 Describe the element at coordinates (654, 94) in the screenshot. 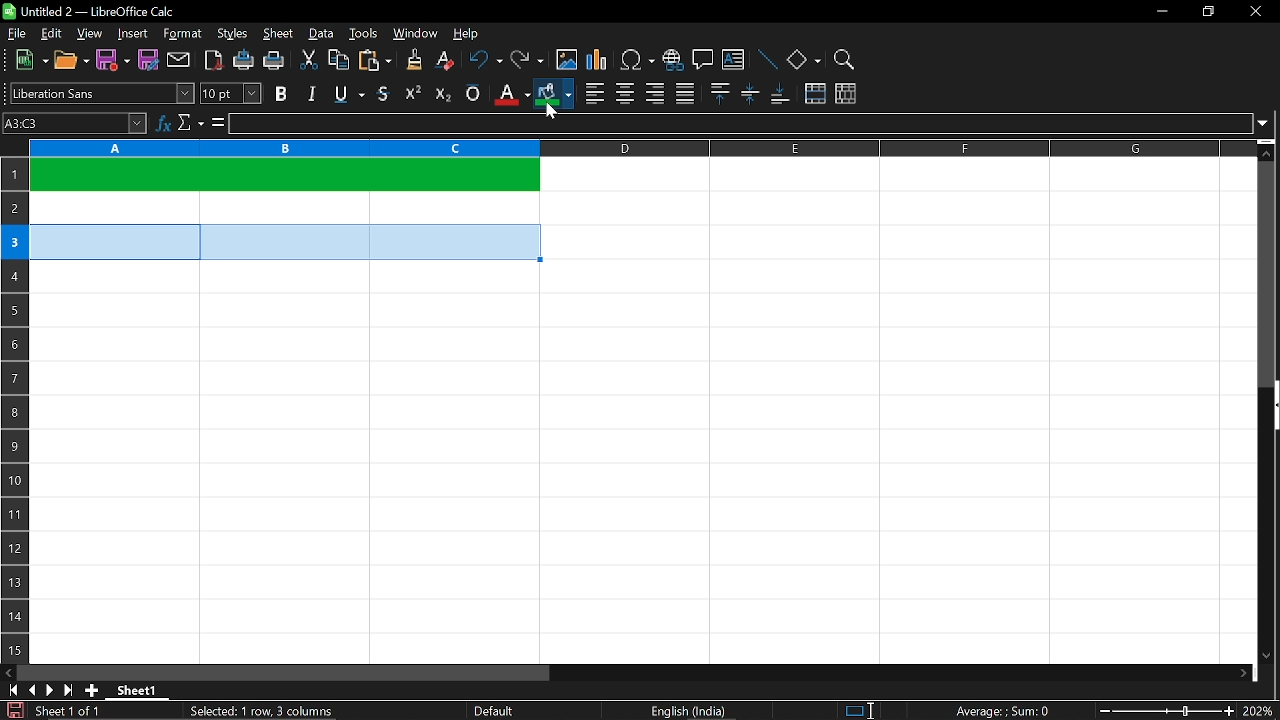

I see `align right` at that location.